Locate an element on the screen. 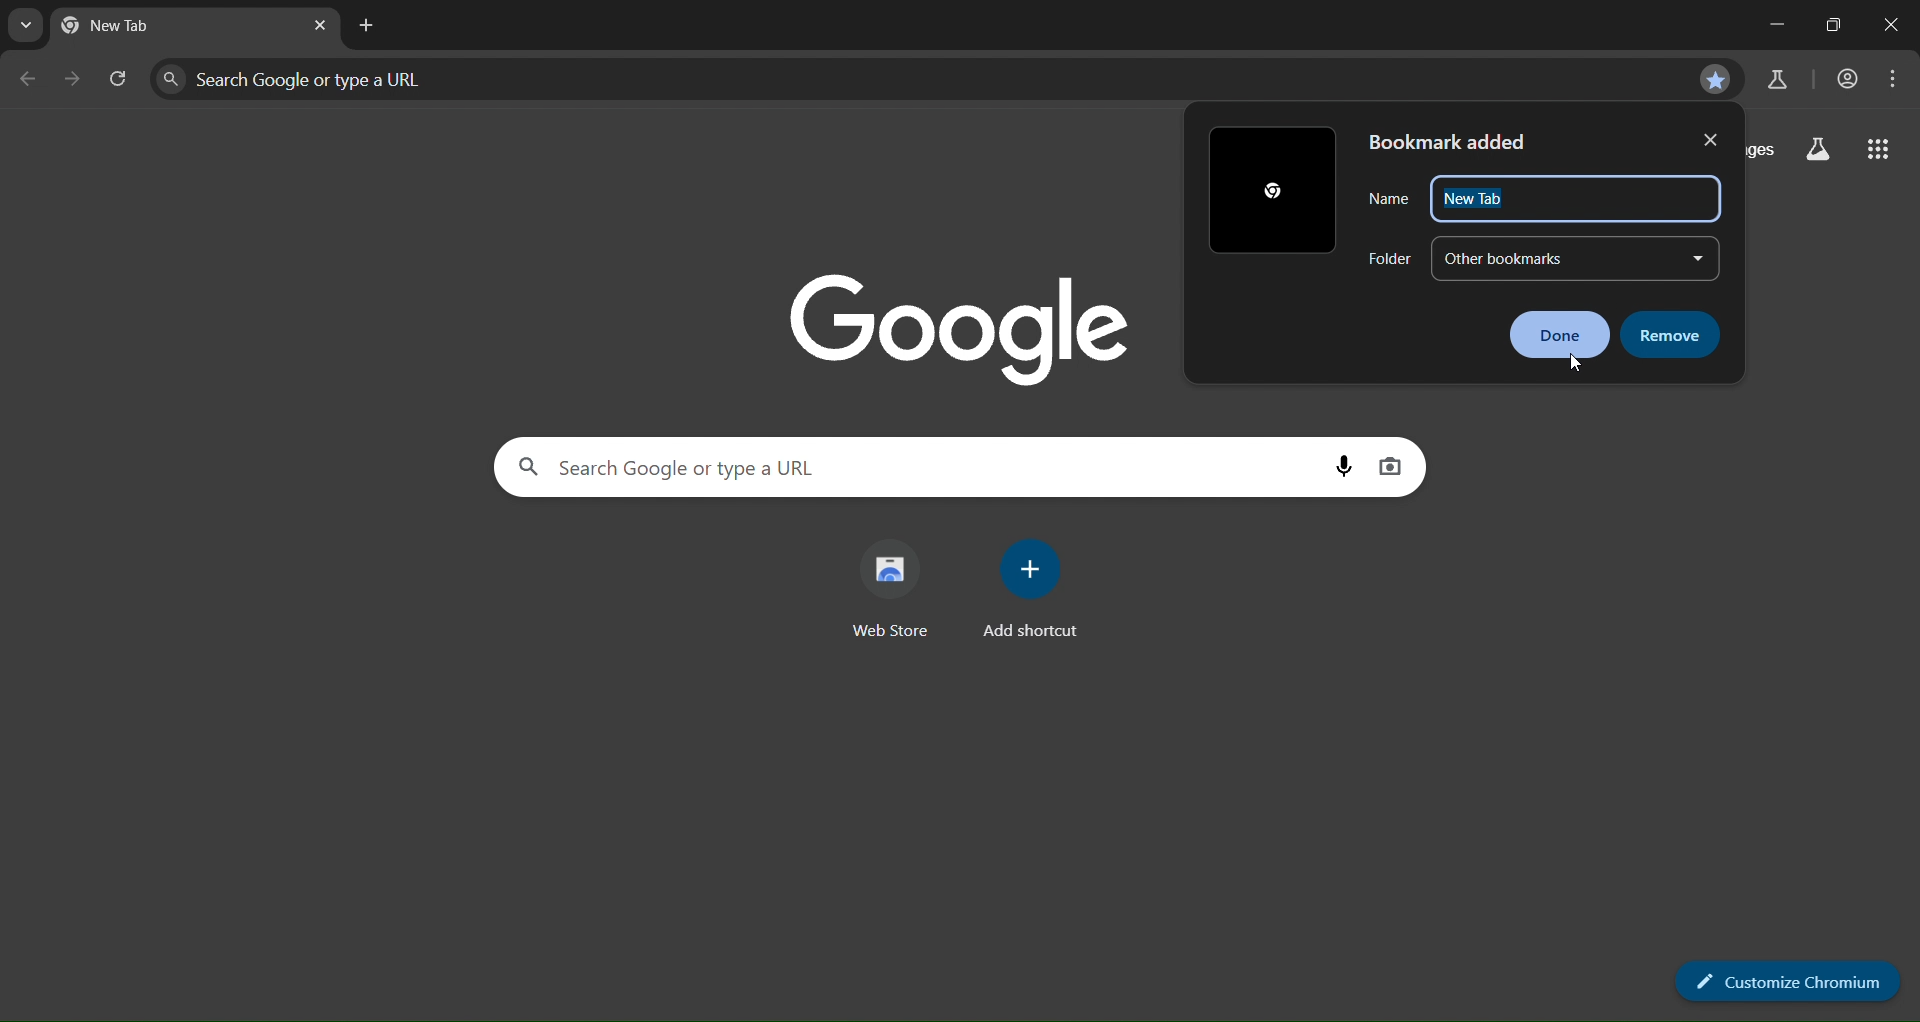 The height and width of the screenshot is (1022, 1920). minimize is located at coordinates (1774, 21).